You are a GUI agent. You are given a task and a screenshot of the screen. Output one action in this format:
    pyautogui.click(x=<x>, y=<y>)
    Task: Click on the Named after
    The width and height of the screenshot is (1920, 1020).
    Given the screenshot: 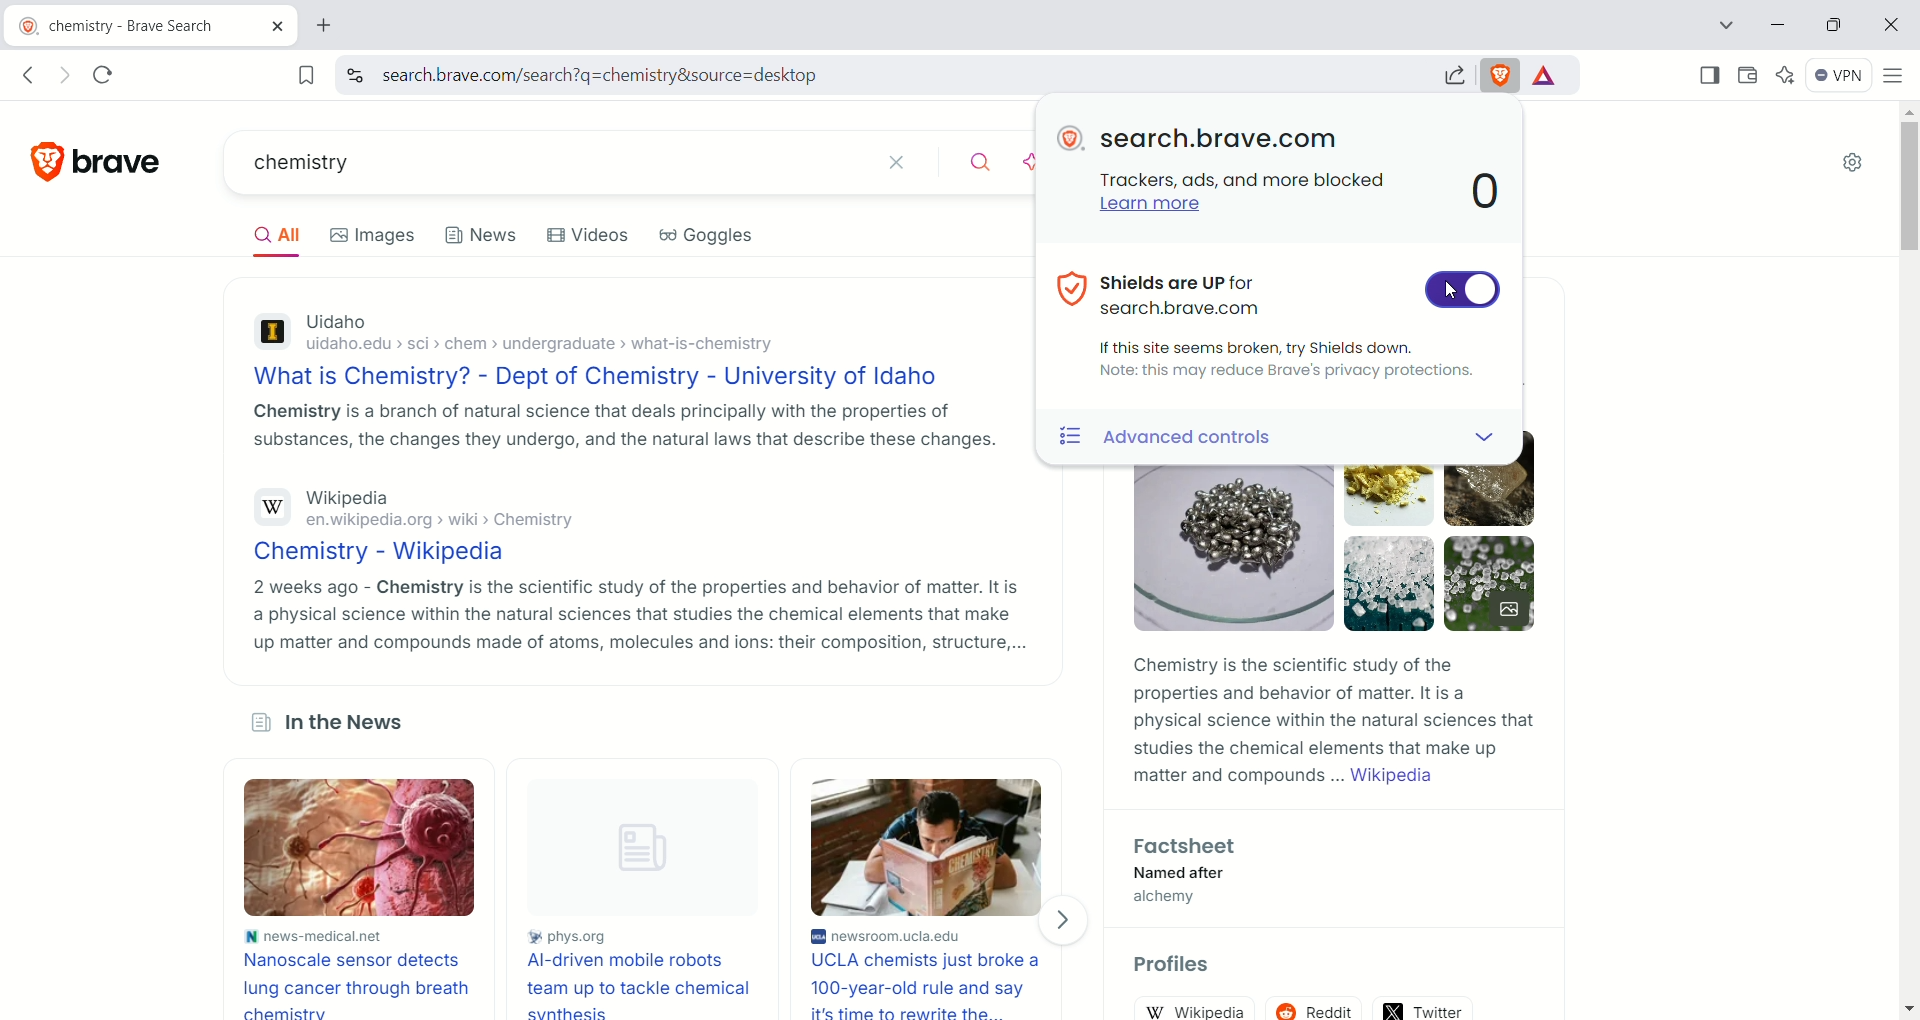 What is the action you would take?
    pyautogui.click(x=1181, y=874)
    